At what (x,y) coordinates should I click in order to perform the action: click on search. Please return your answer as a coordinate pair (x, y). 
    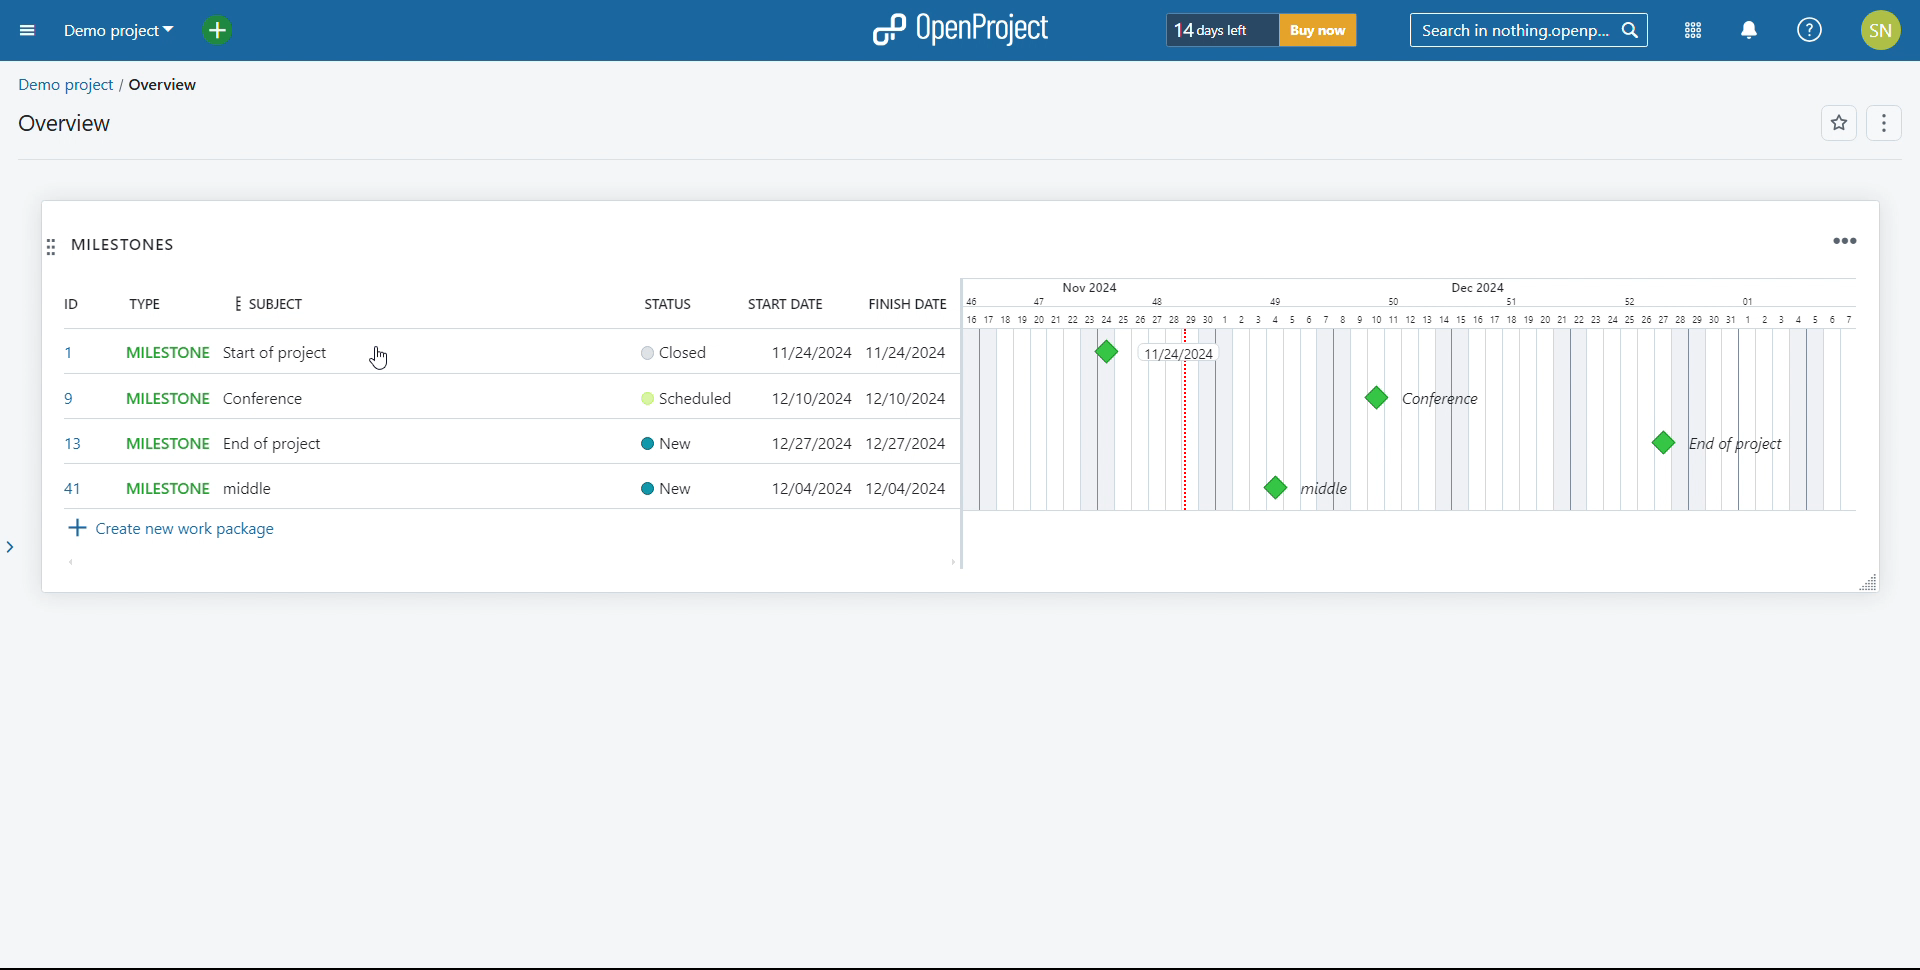
    Looking at the image, I should click on (1529, 30).